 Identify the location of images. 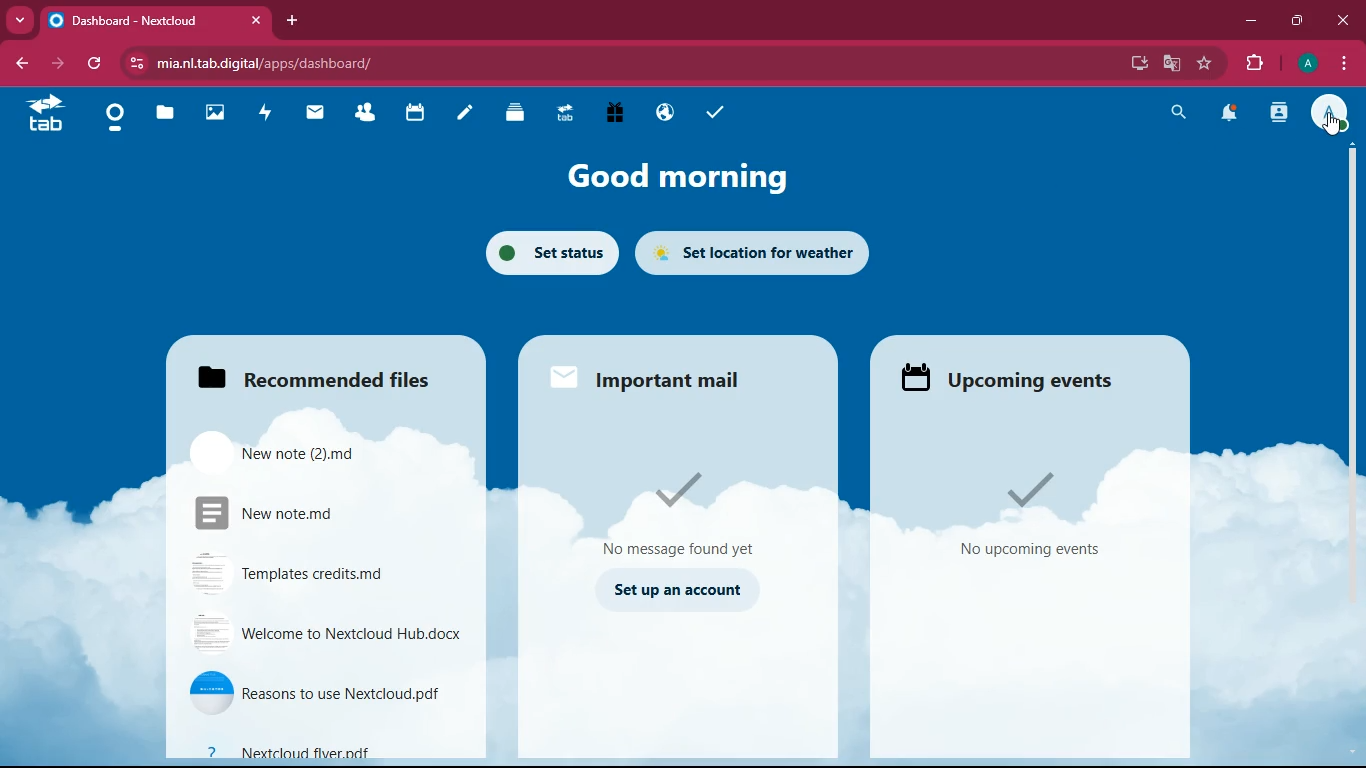
(214, 115).